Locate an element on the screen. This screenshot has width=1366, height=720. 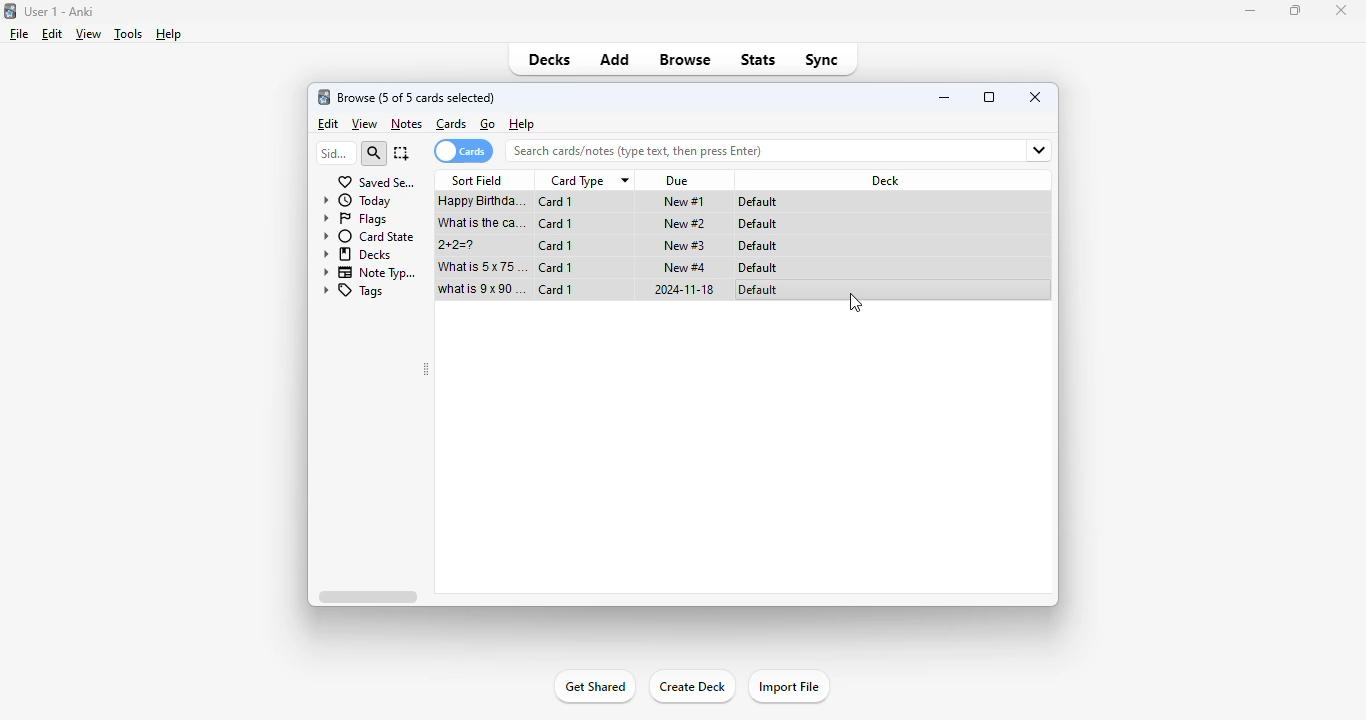
new #1 is located at coordinates (684, 201).